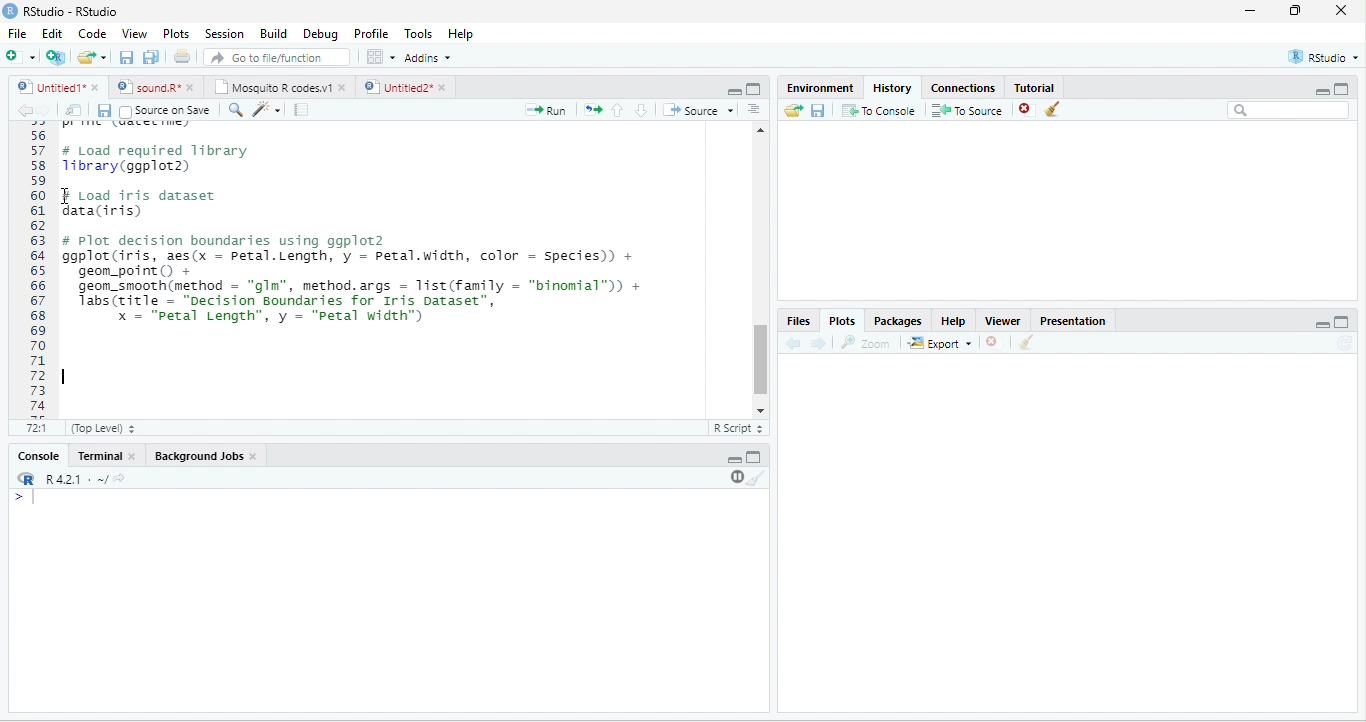 The width and height of the screenshot is (1366, 722). Describe the element at coordinates (349, 255) in the screenshot. I see `# Plot decision boundaries using ggplot2
ggplot(iris, aes(x = petal.Length, y = Petal.width, color = Species) +
geom_point() +` at that location.